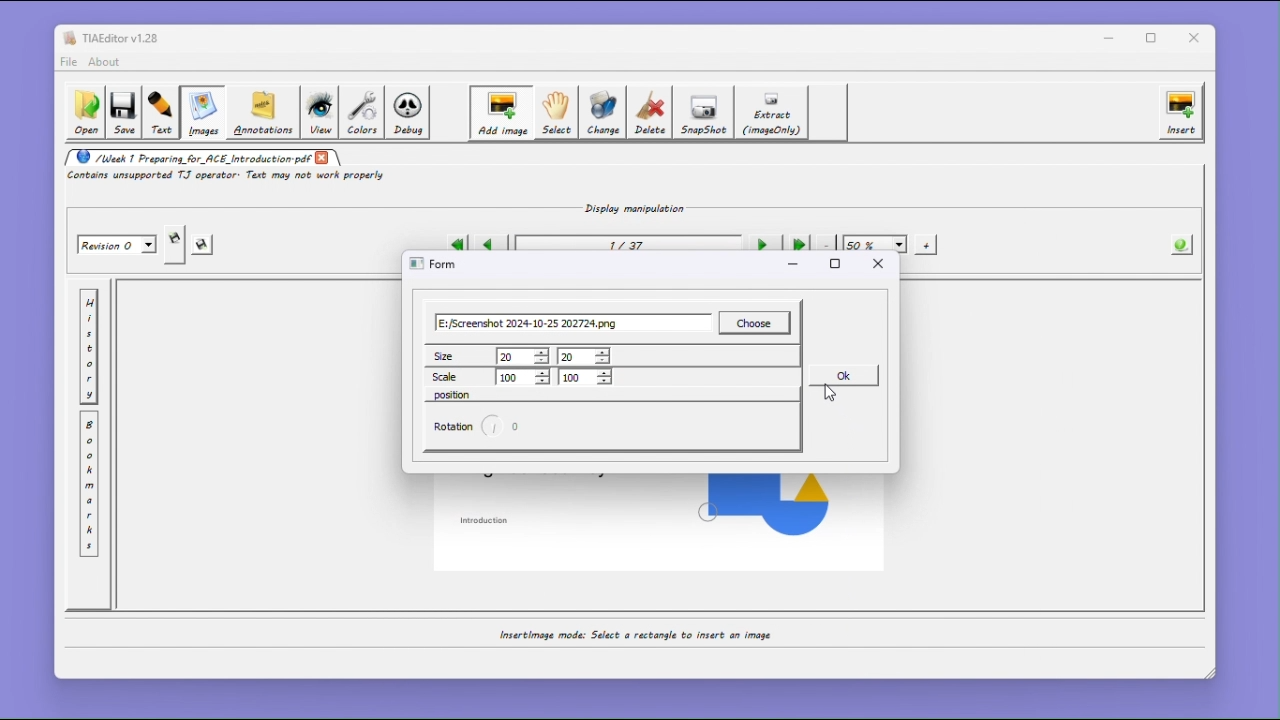 The height and width of the screenshot is (720, 1280). What do you see at coordinates (1198, 38) in the screenshot?
I see `close` at bounding box center [1198, 38].